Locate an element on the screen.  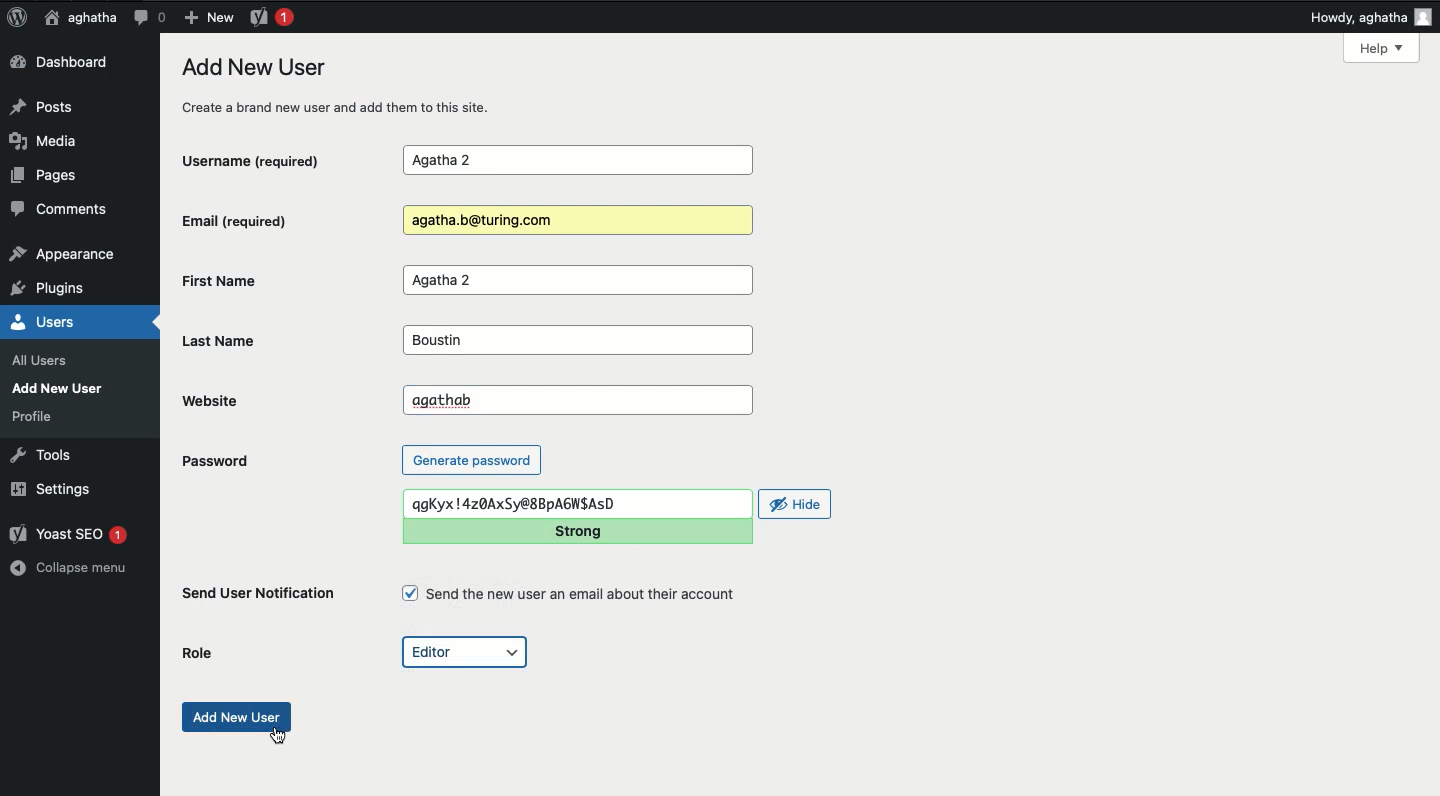
Pages is located at coordinates (50, 179).